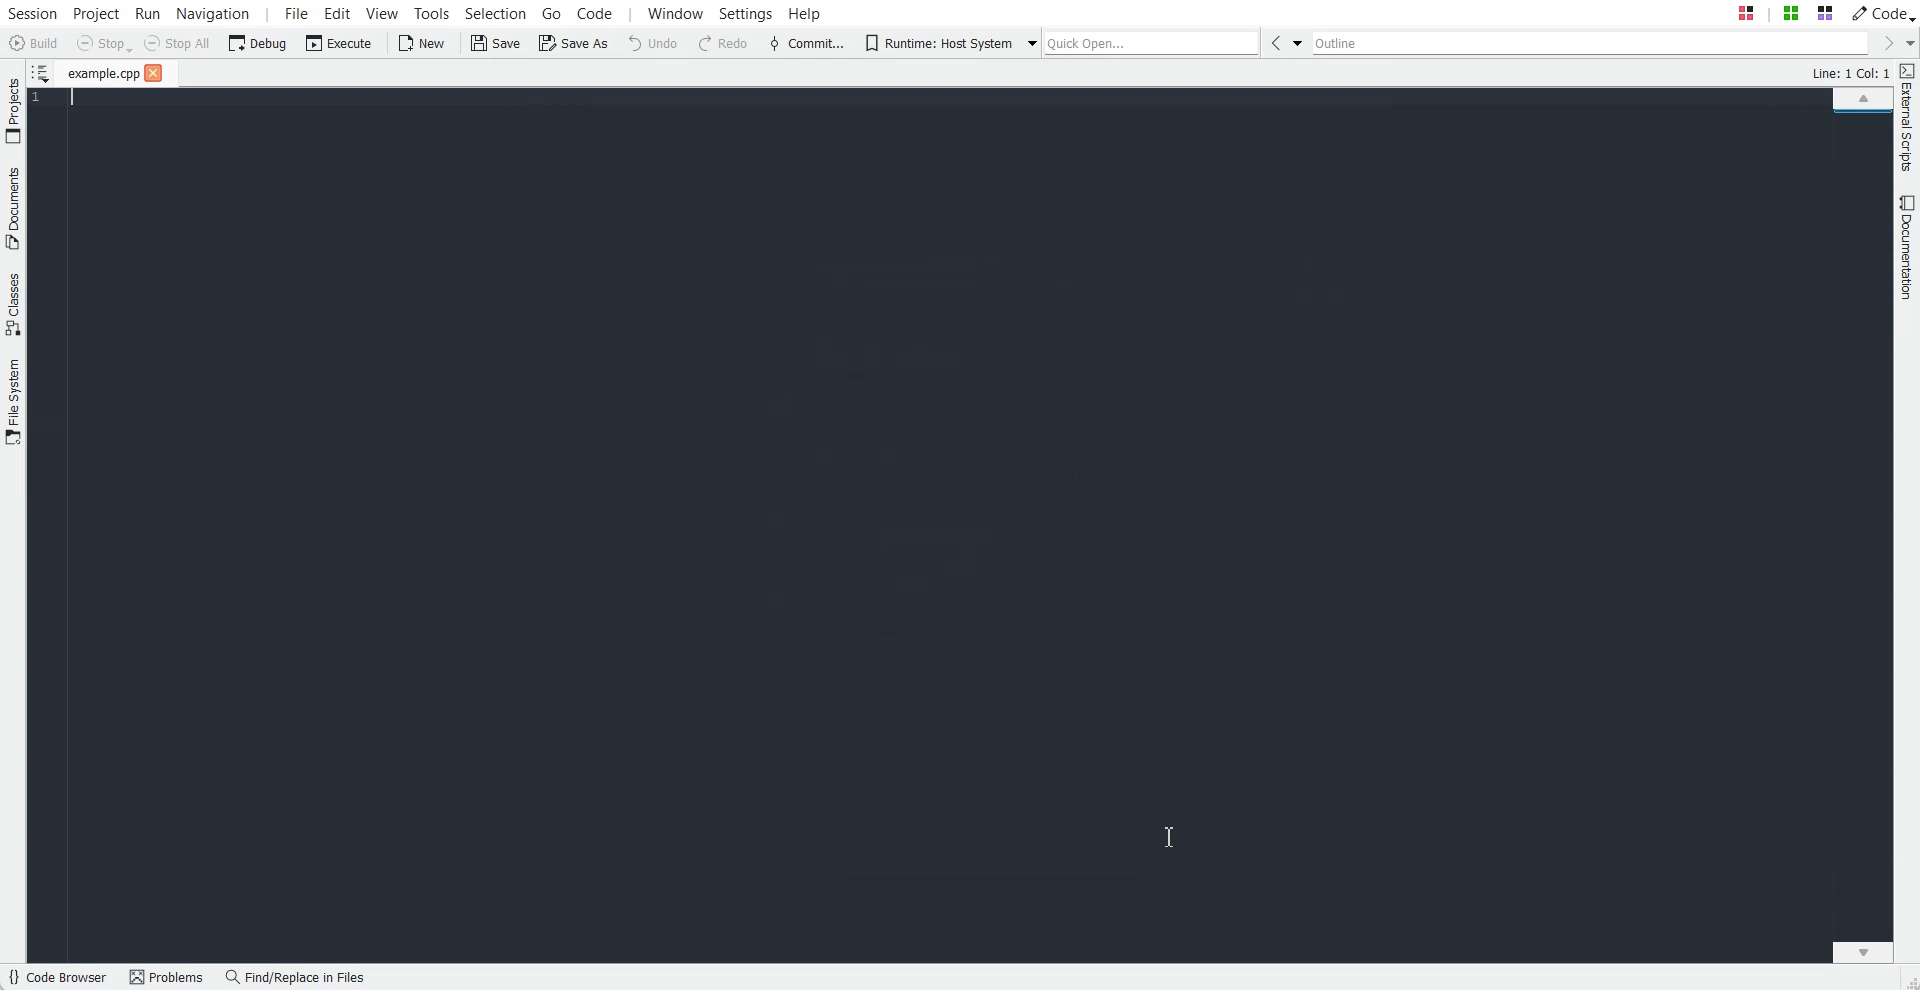 Image resolution: width=1920 pixels, height=990 pixels. I want to click on Tools, so click(431, 12).